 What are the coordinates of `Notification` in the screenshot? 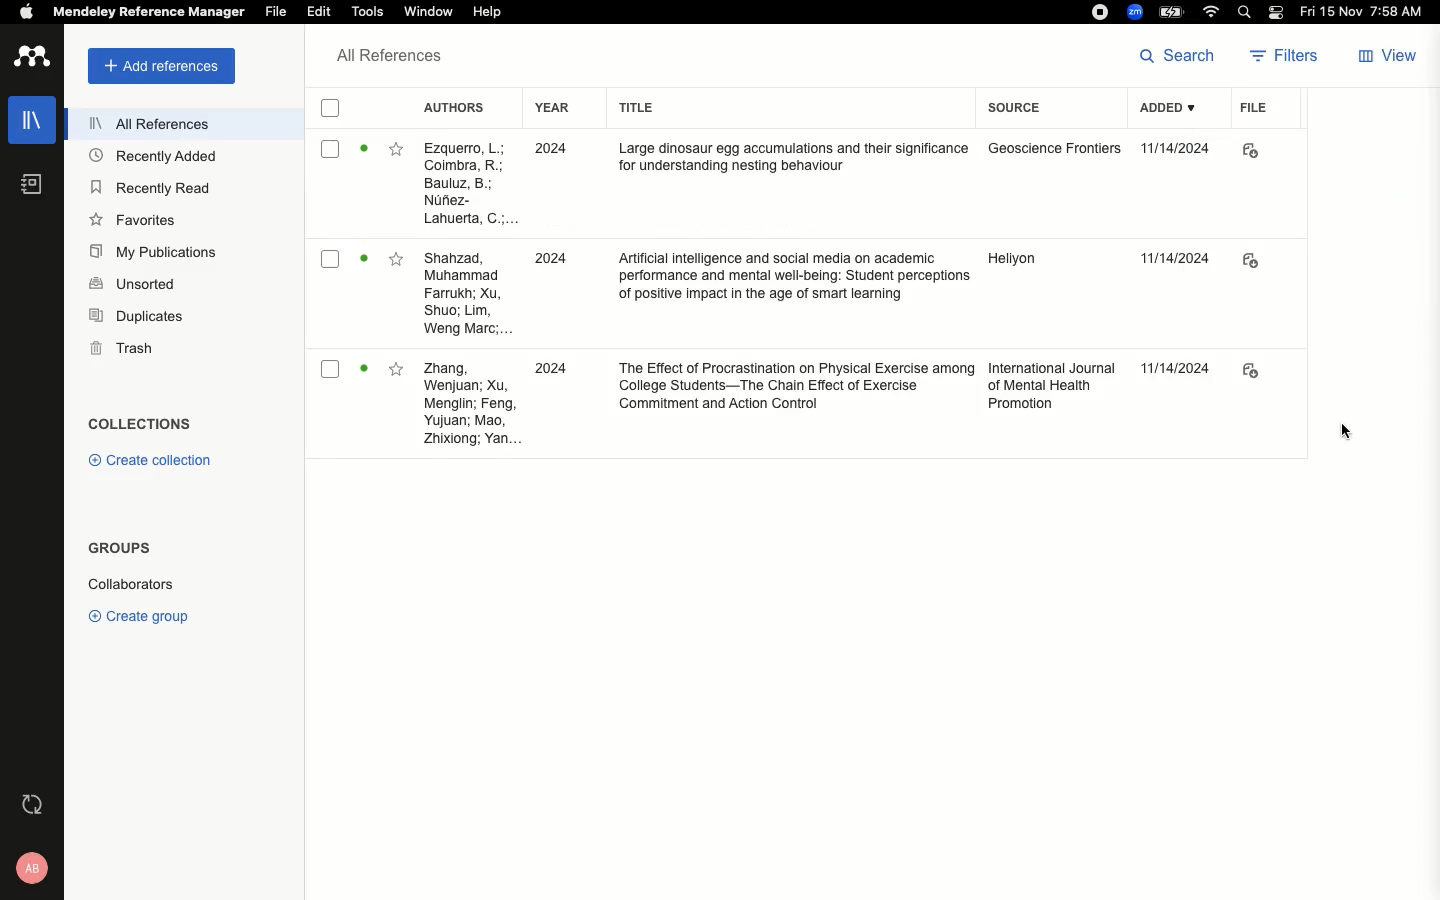 It's located at (1275, 14).